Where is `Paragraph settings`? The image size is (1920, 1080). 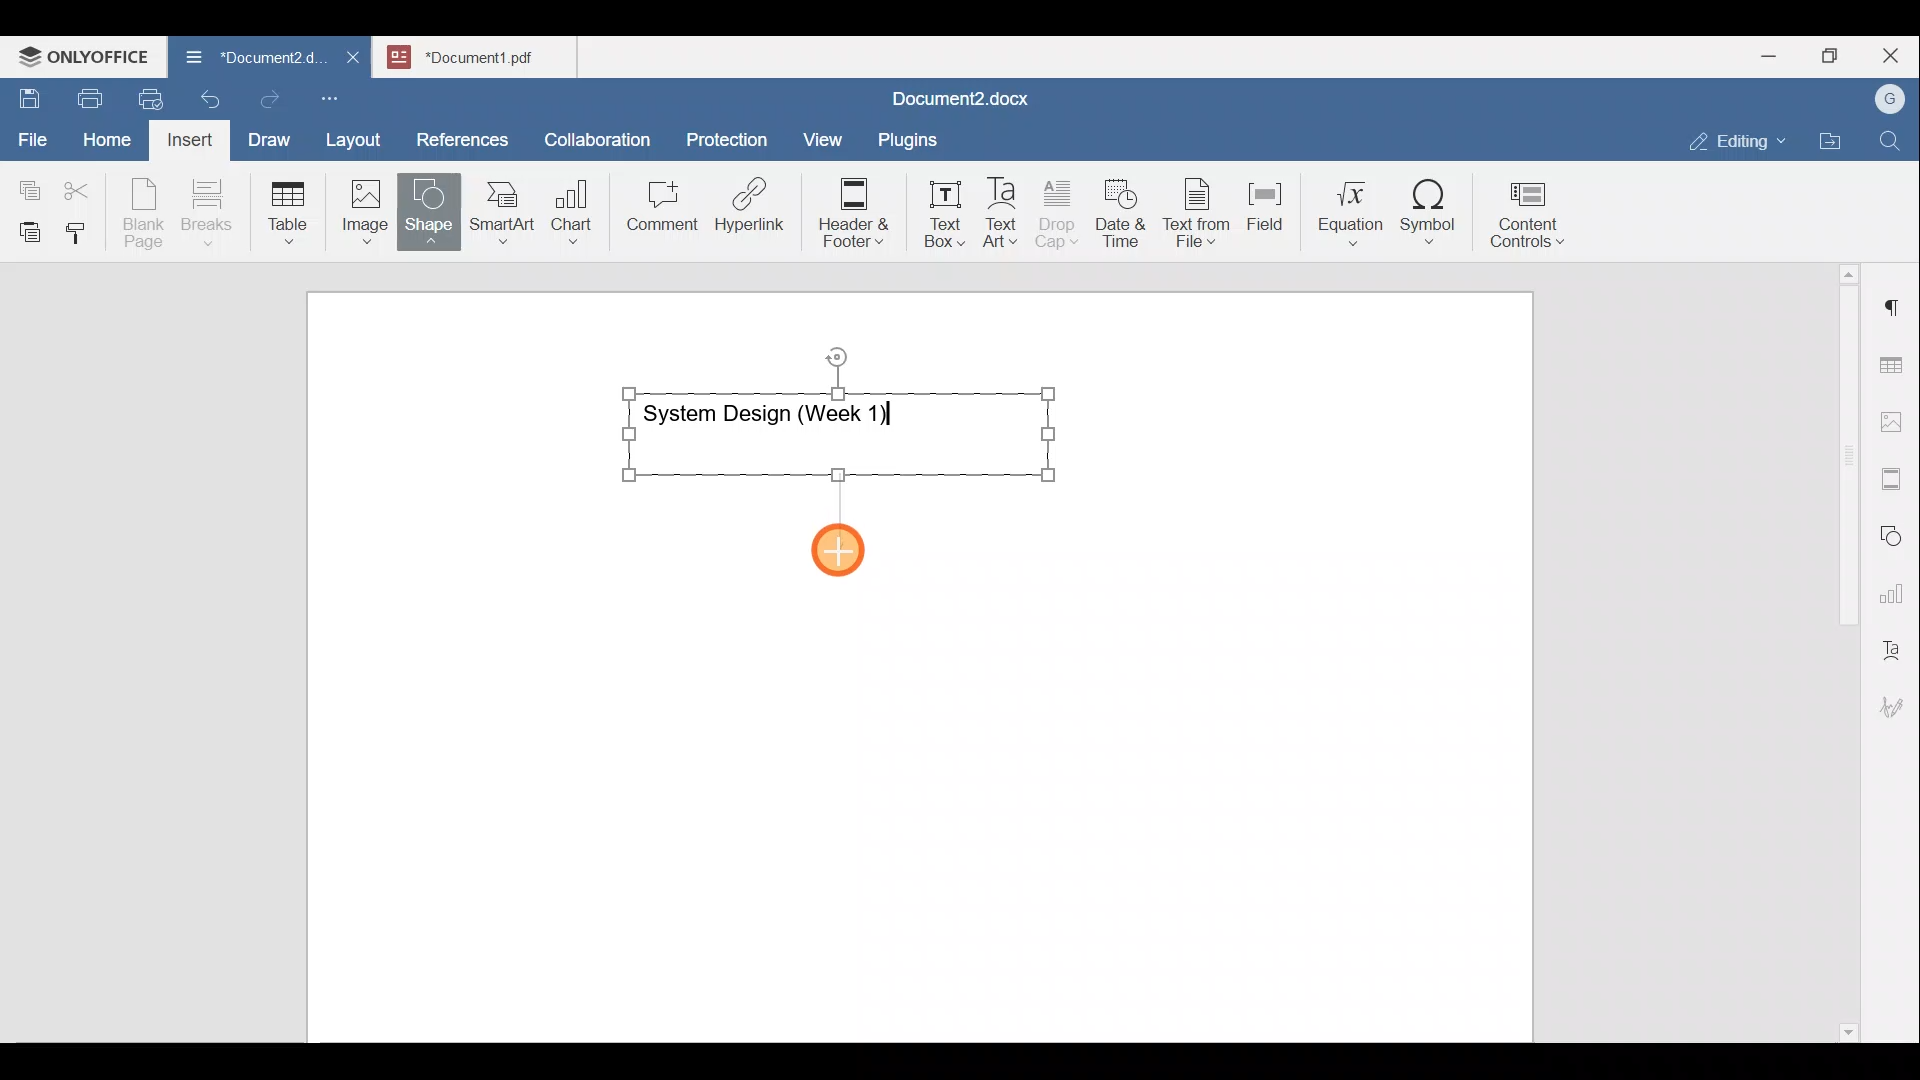 Paragraph settings is located at coordinates (1894, 299).